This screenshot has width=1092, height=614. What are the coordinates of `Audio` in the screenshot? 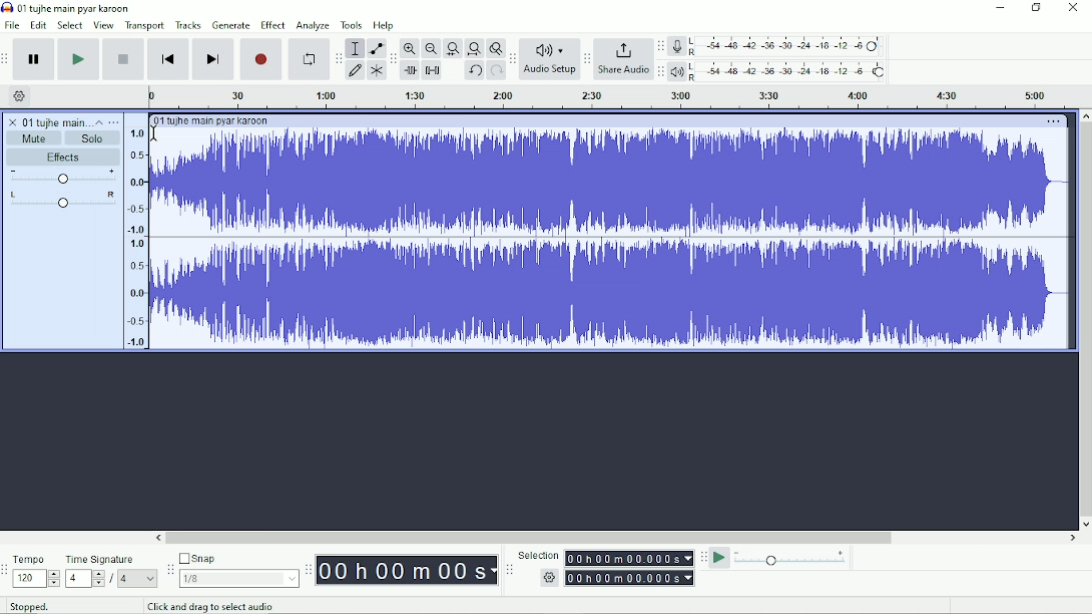 It's located at (612, 238).